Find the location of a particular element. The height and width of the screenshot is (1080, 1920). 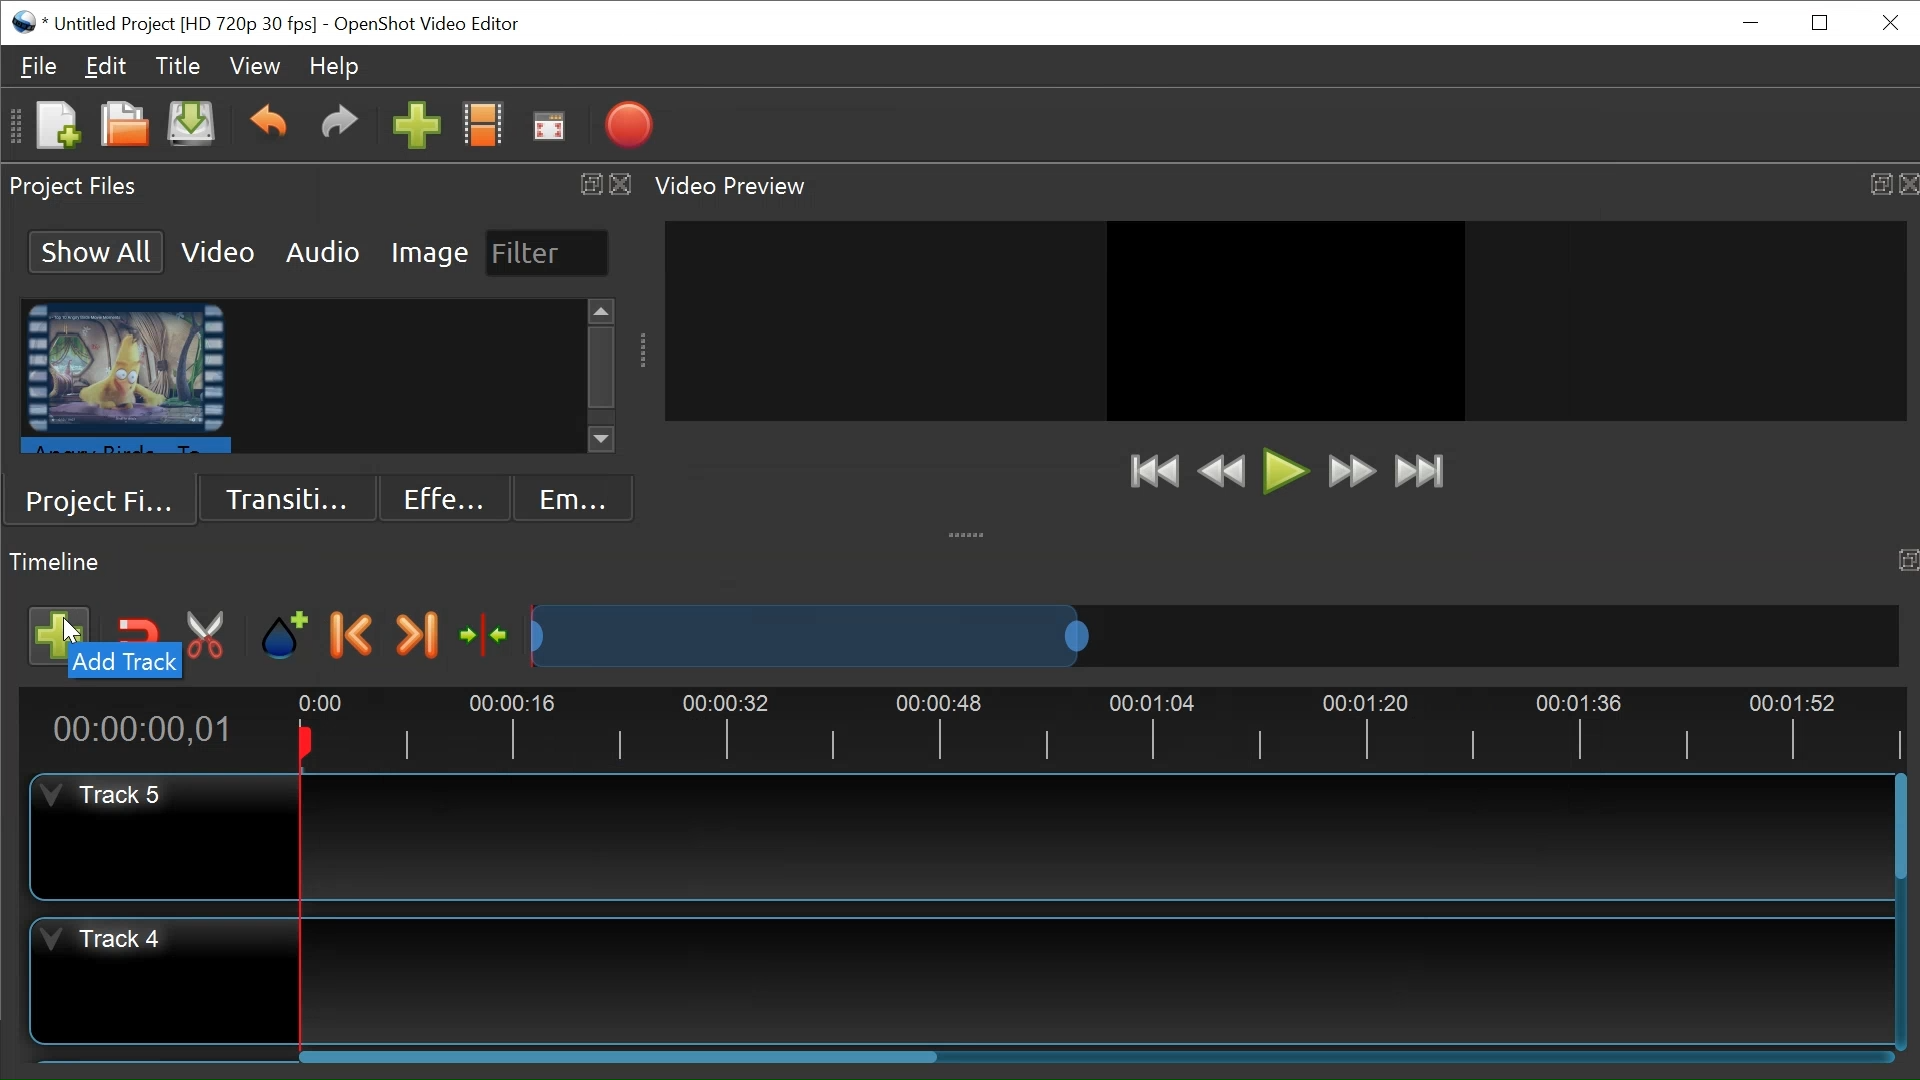

Fast Forward is located at coordinates (1351, 471).